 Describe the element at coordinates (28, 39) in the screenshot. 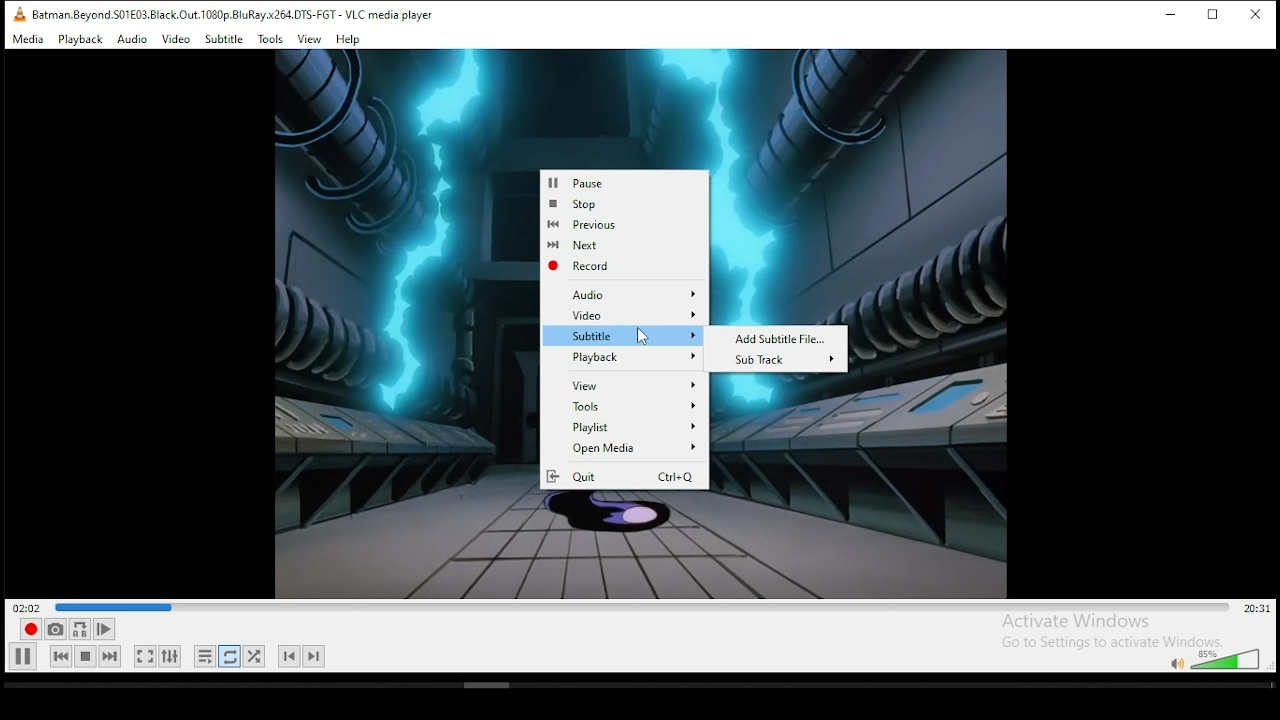

I see `media` at that location.